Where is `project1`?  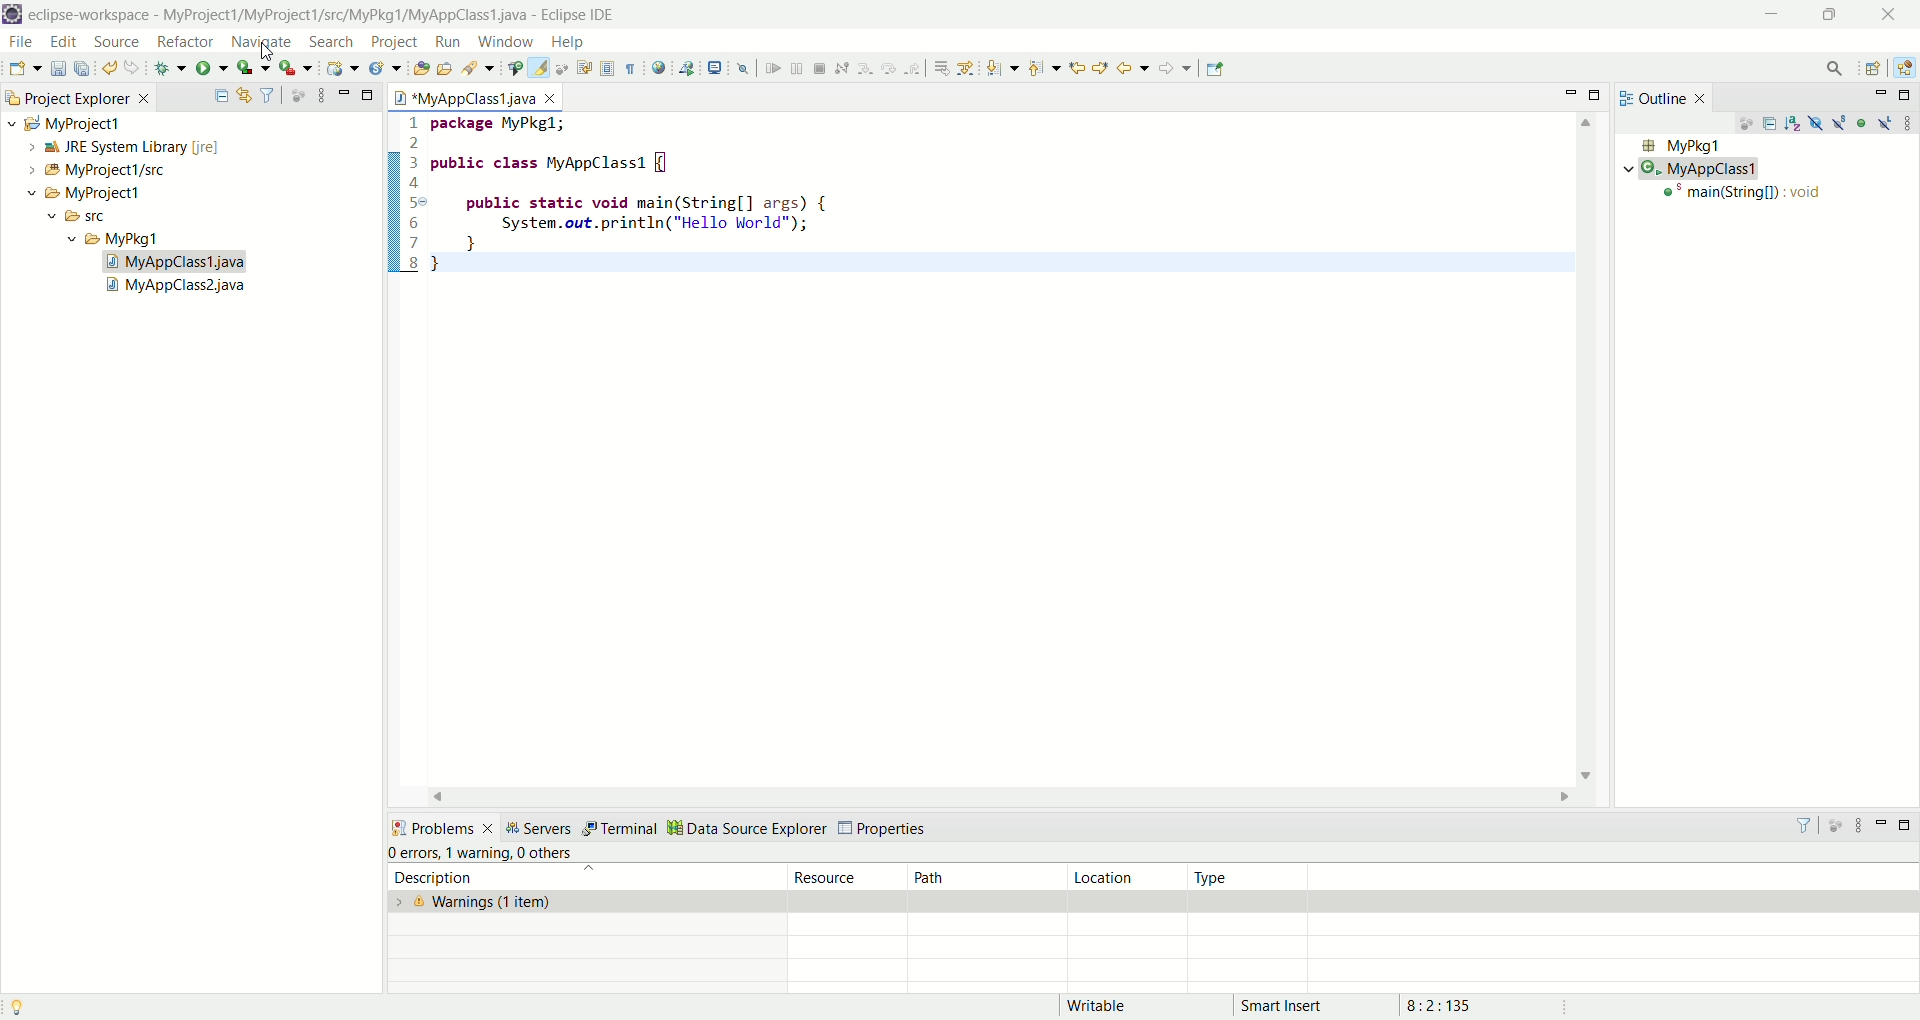
project1 is located at coordinates (73, 193).